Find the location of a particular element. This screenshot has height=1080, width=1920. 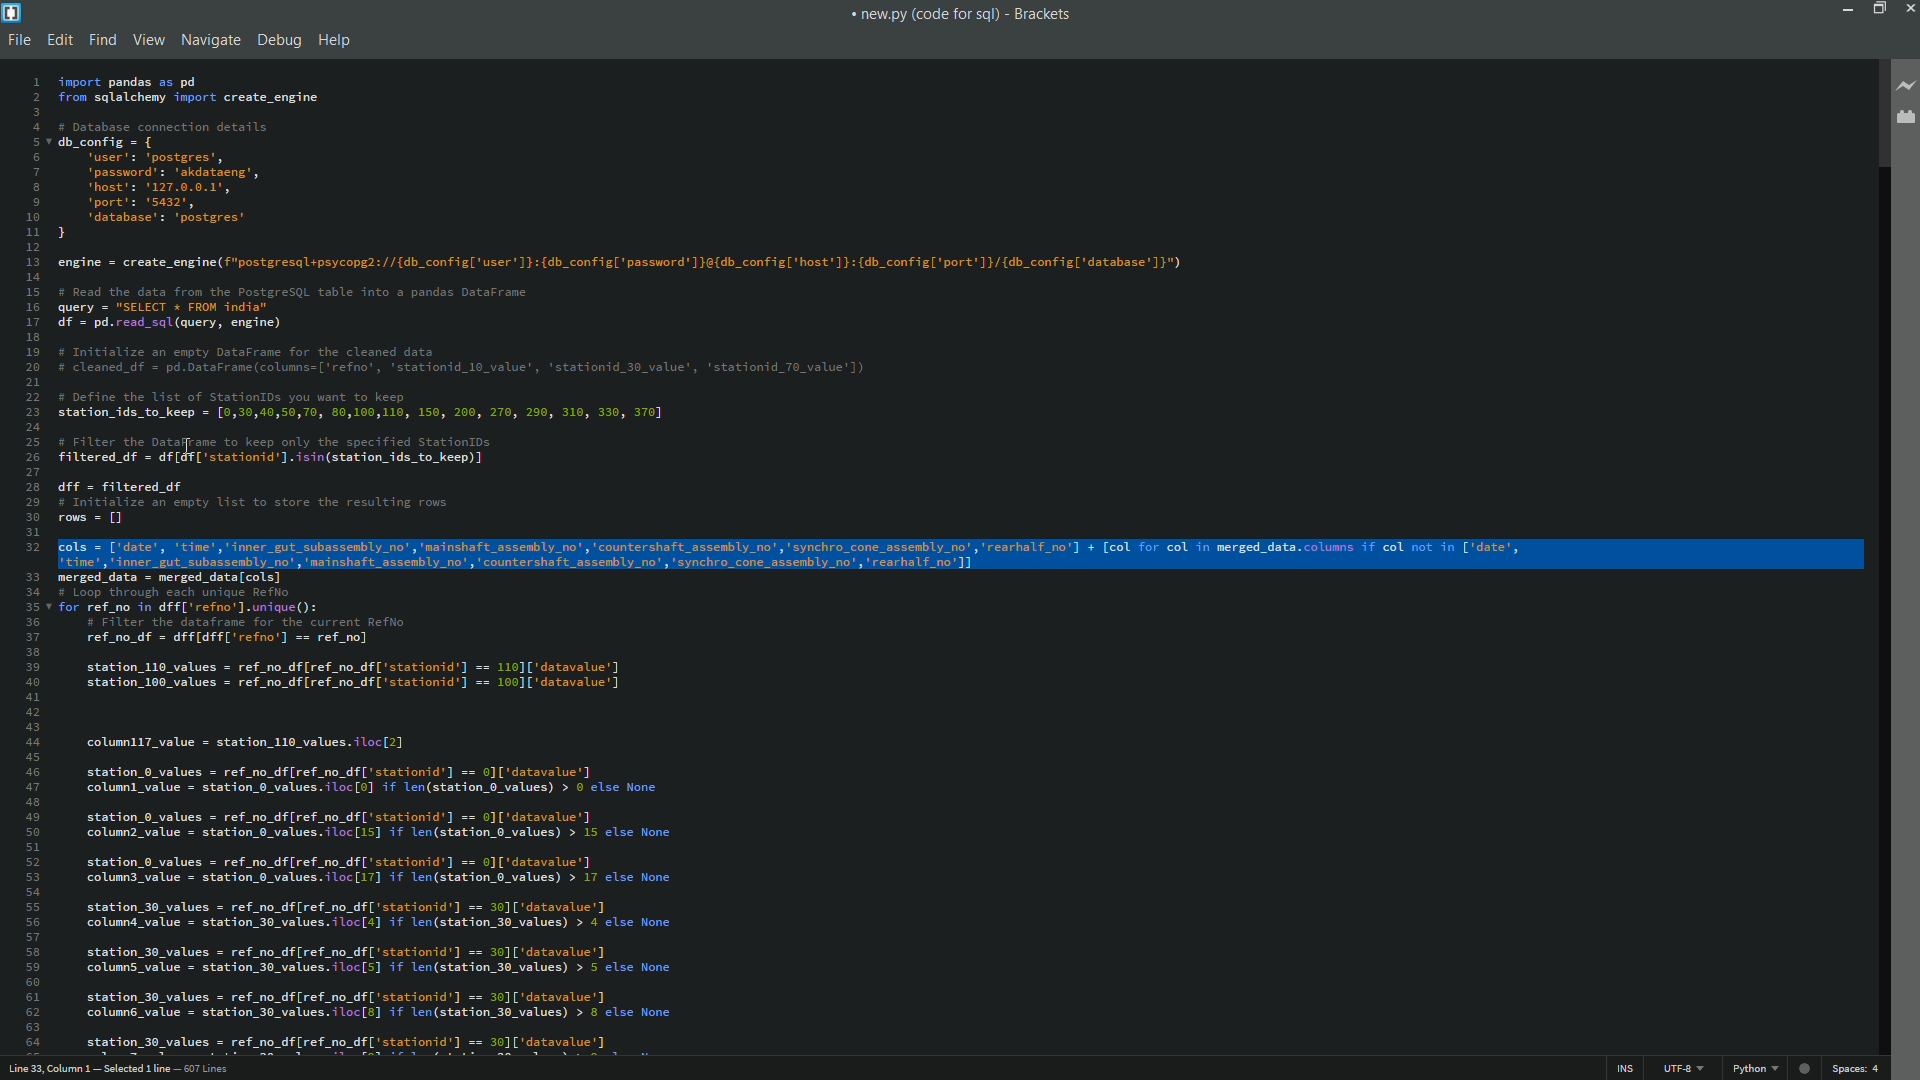

edit menu is located at coordinates (62, 40).